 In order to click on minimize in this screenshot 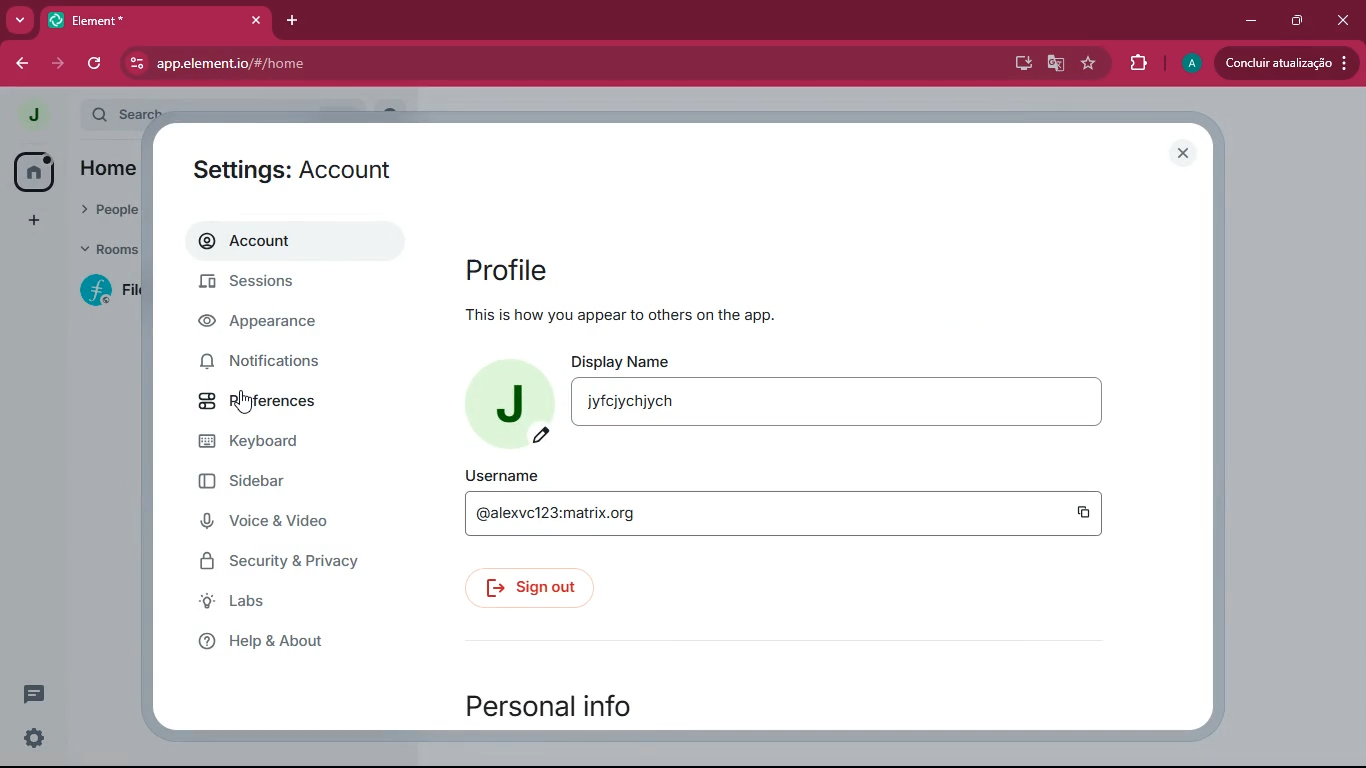, I will do `click(1249, 20)`.